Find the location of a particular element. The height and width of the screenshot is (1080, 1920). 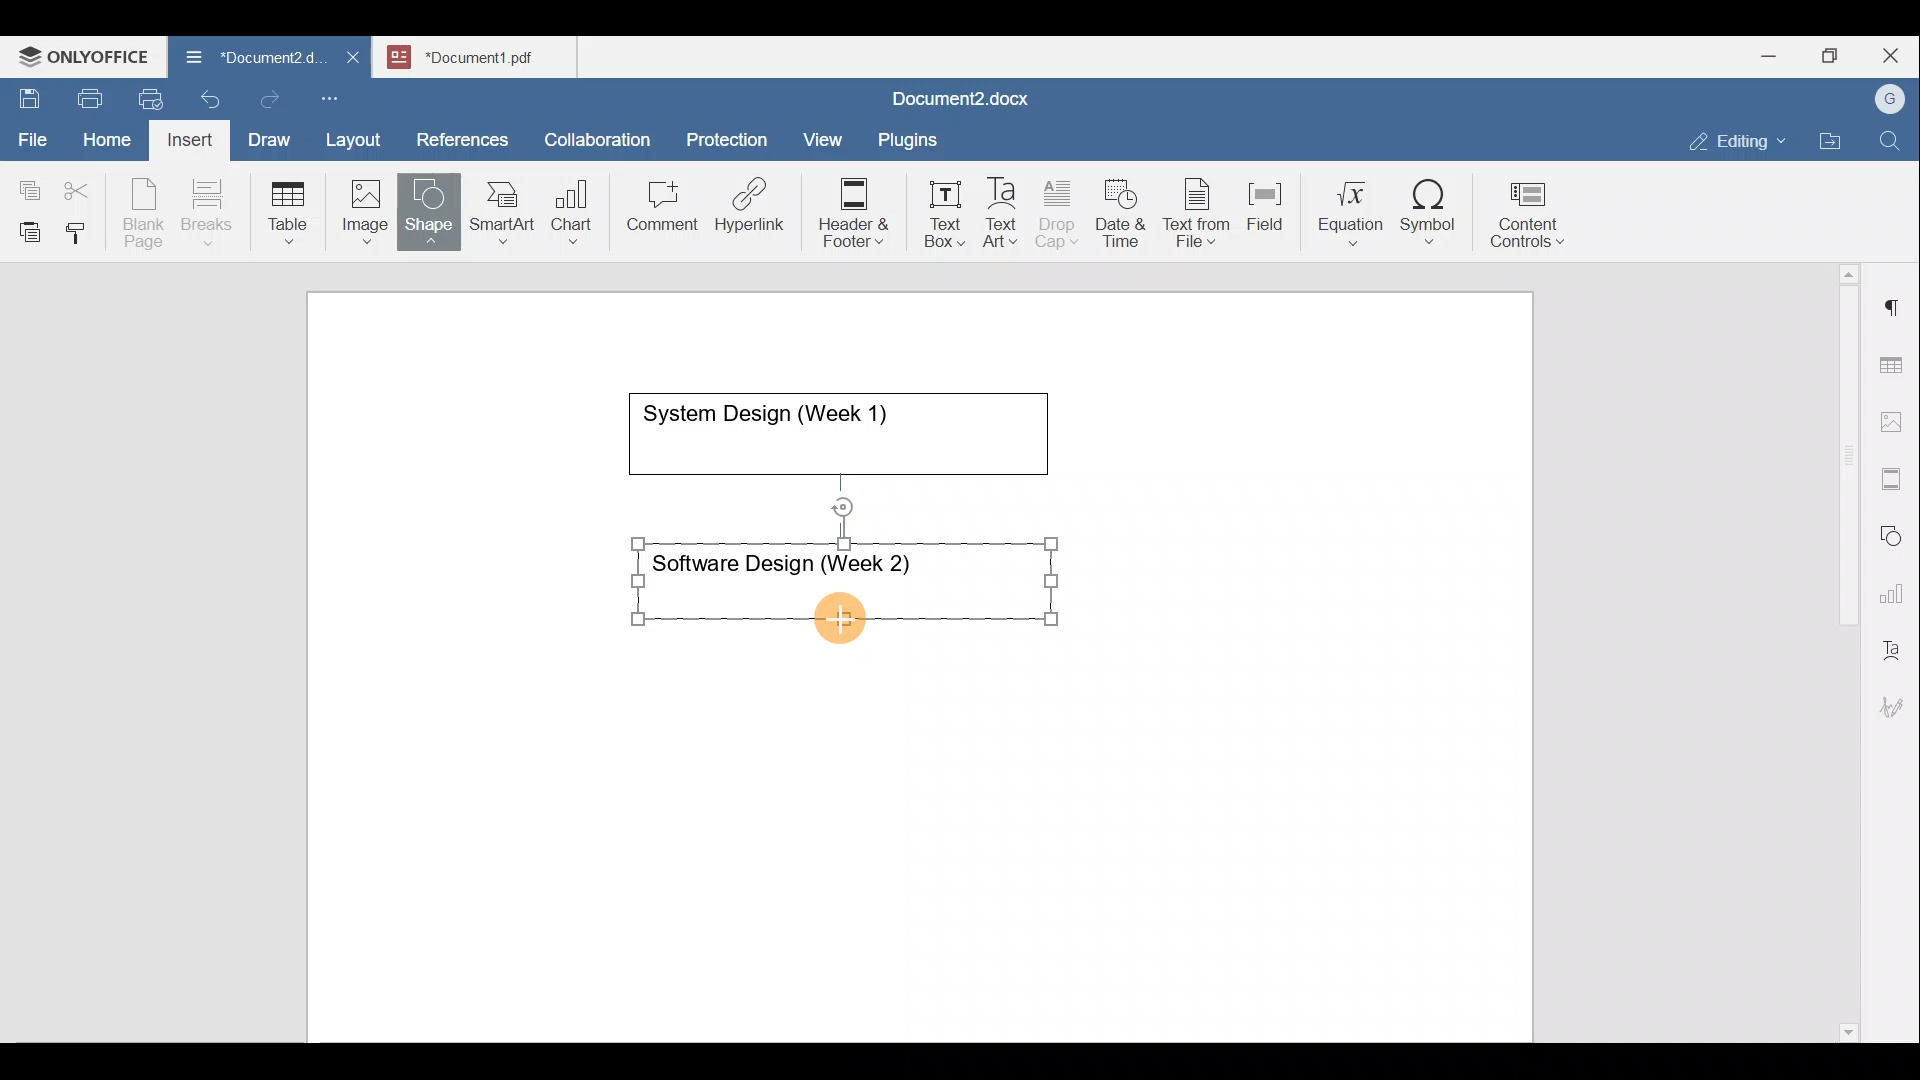

Editing mode is located at coordinates (1738, 137).